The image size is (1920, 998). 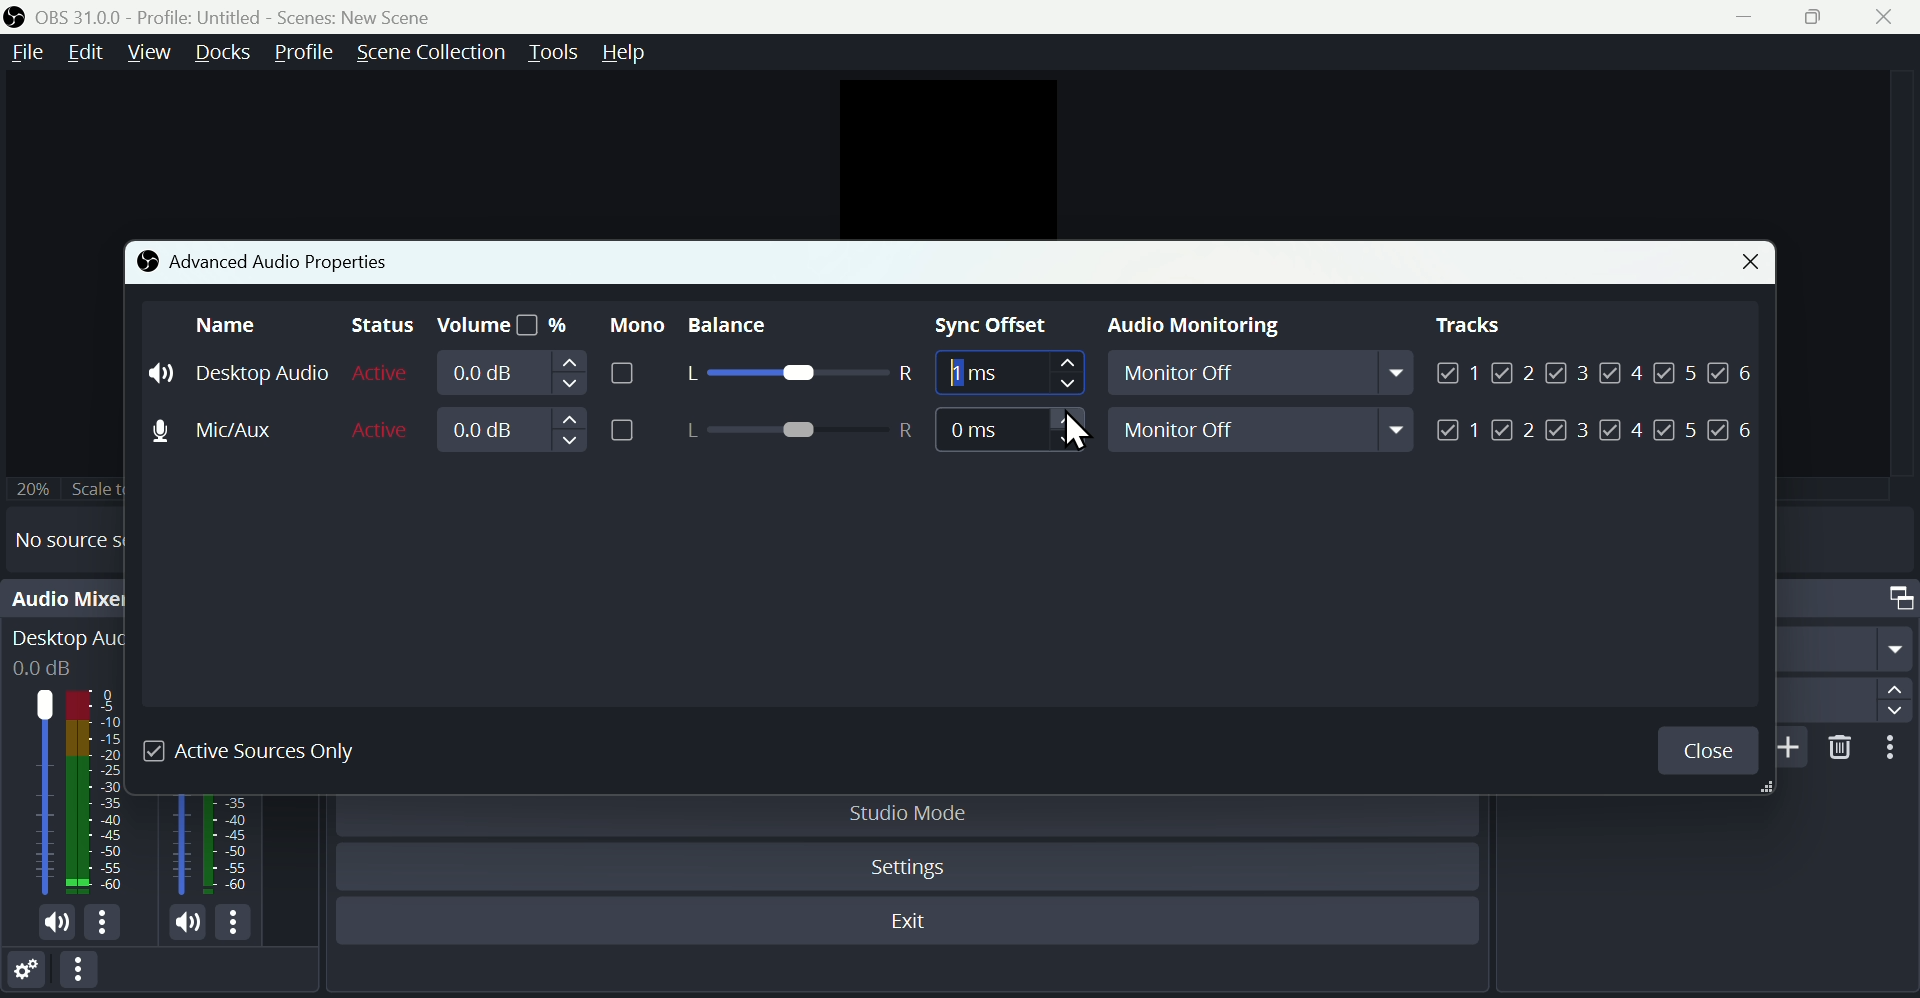 What do you see at coordinates (628, 52) in the screenshot?
I see `help` at bounding box center [628, 52].